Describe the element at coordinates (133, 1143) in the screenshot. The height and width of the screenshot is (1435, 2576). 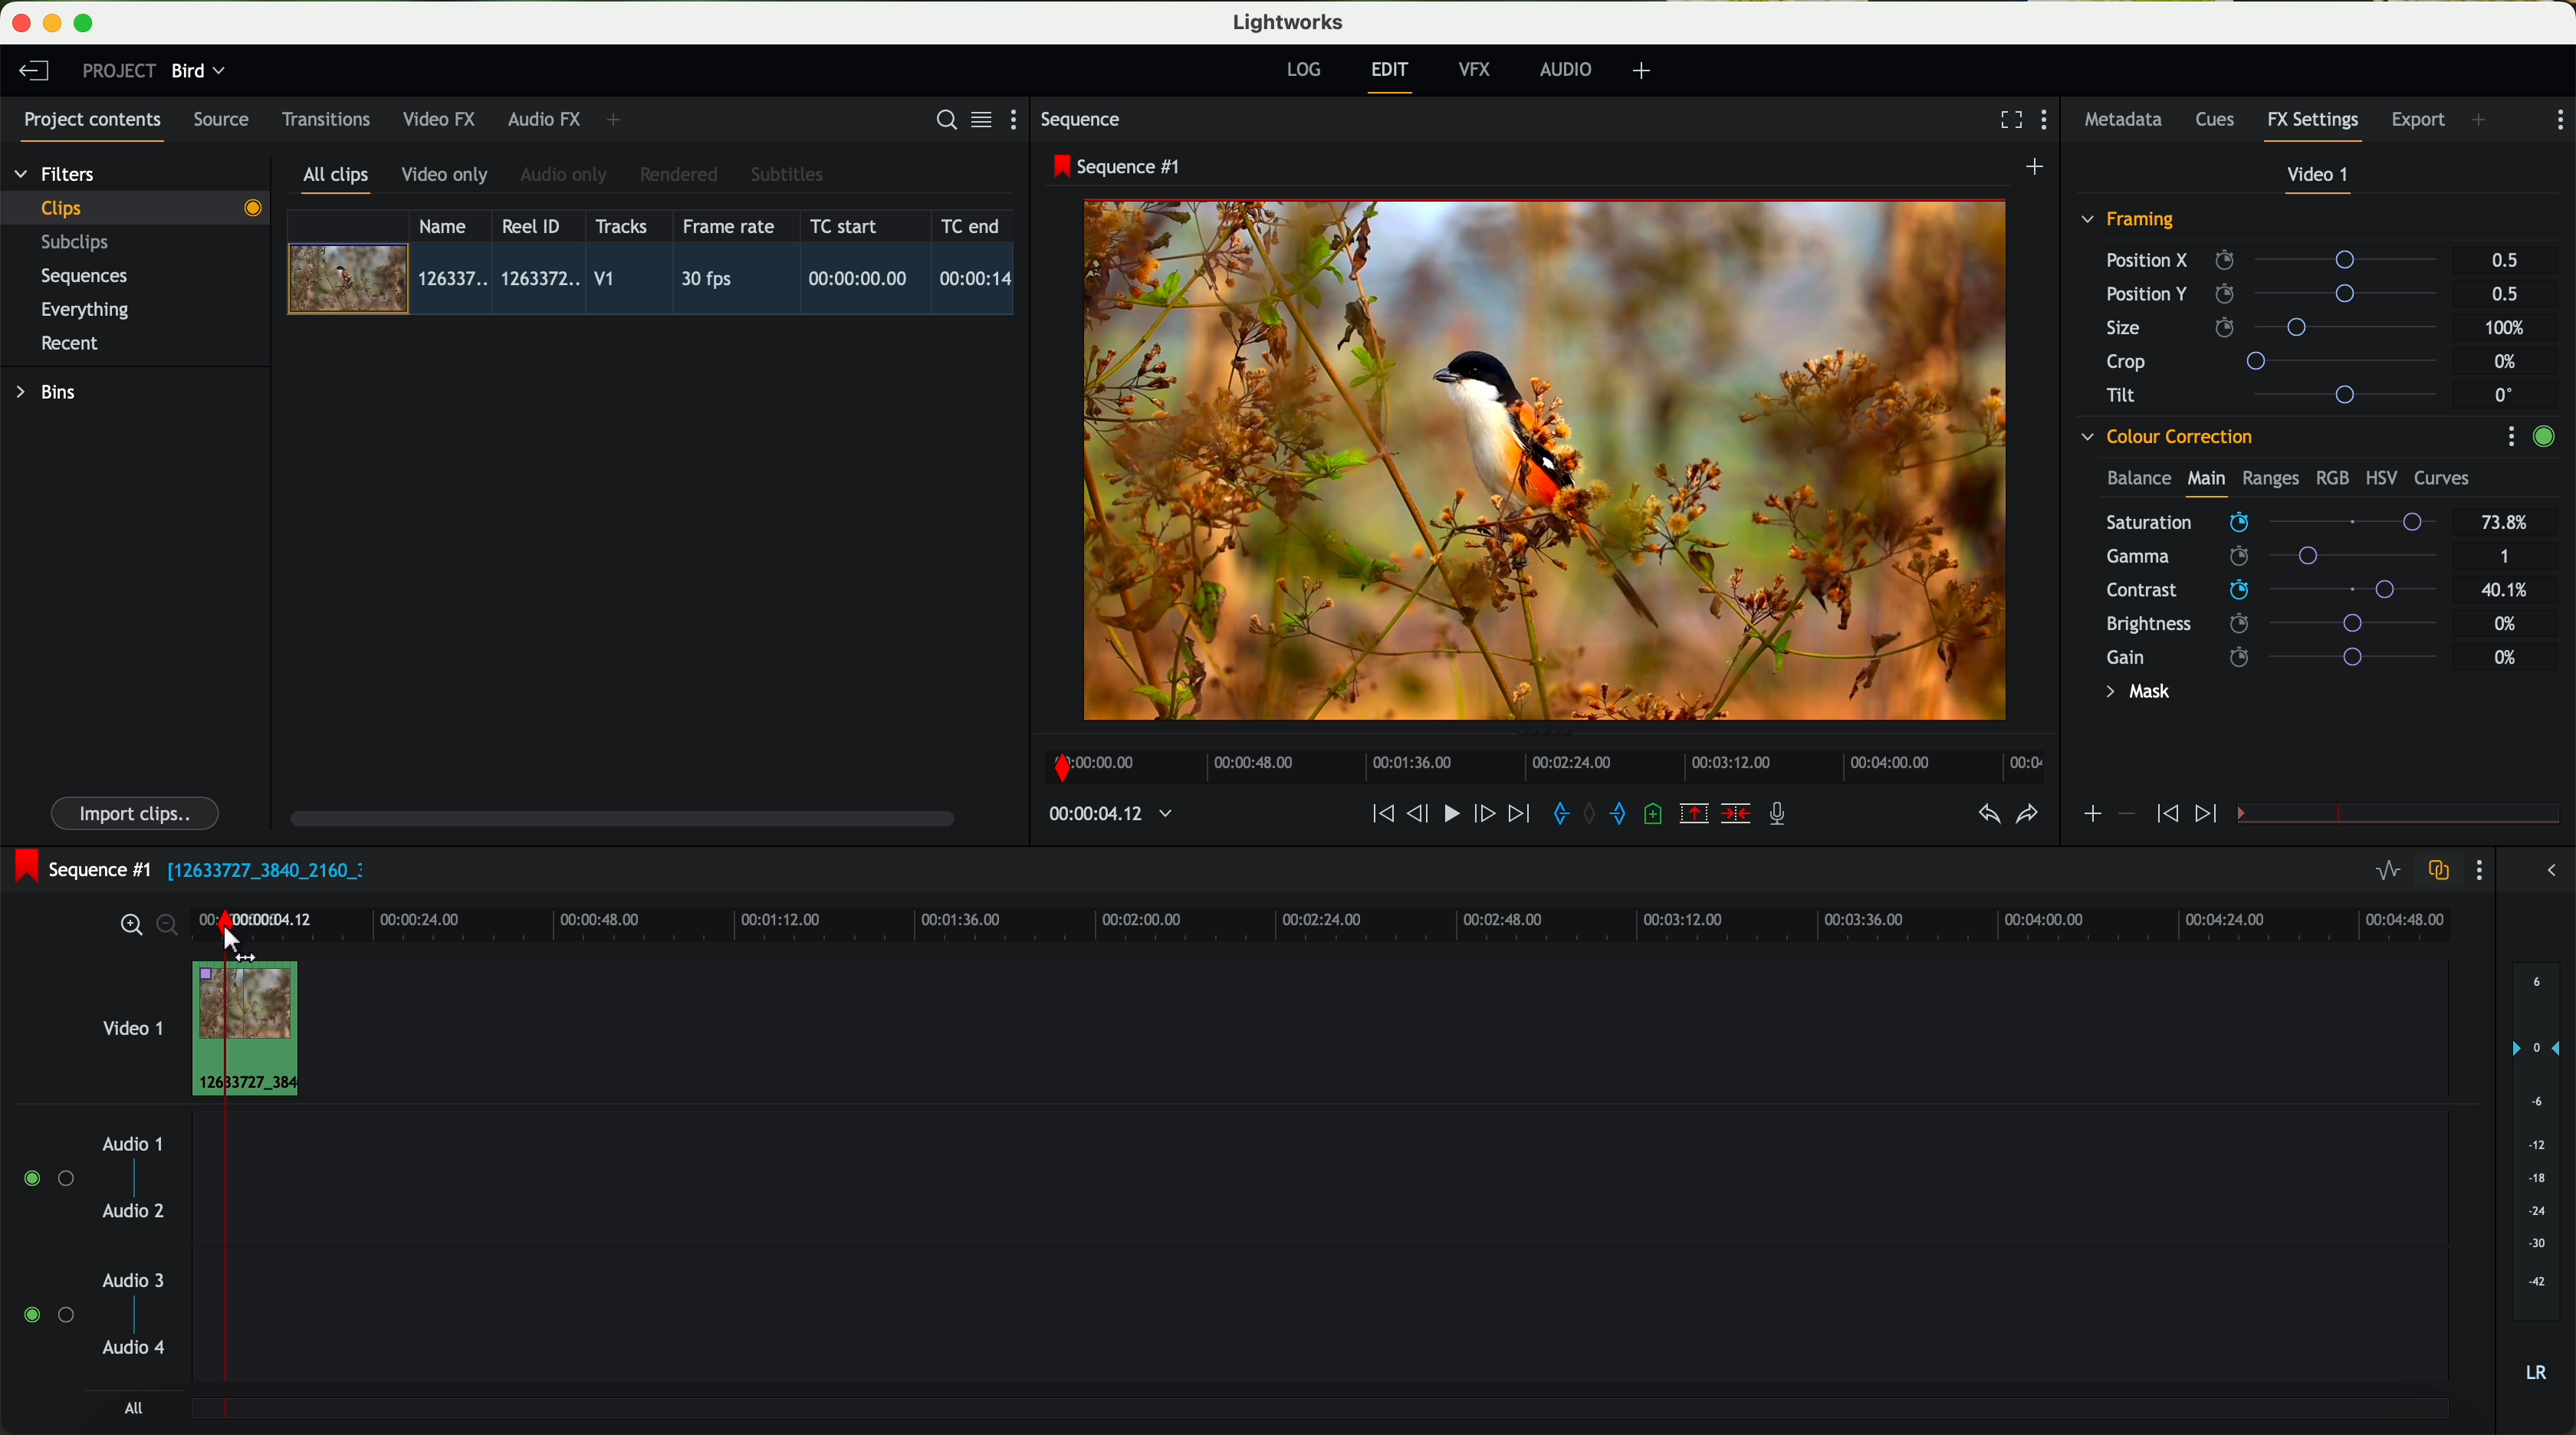
I see `audio 1` at that location.